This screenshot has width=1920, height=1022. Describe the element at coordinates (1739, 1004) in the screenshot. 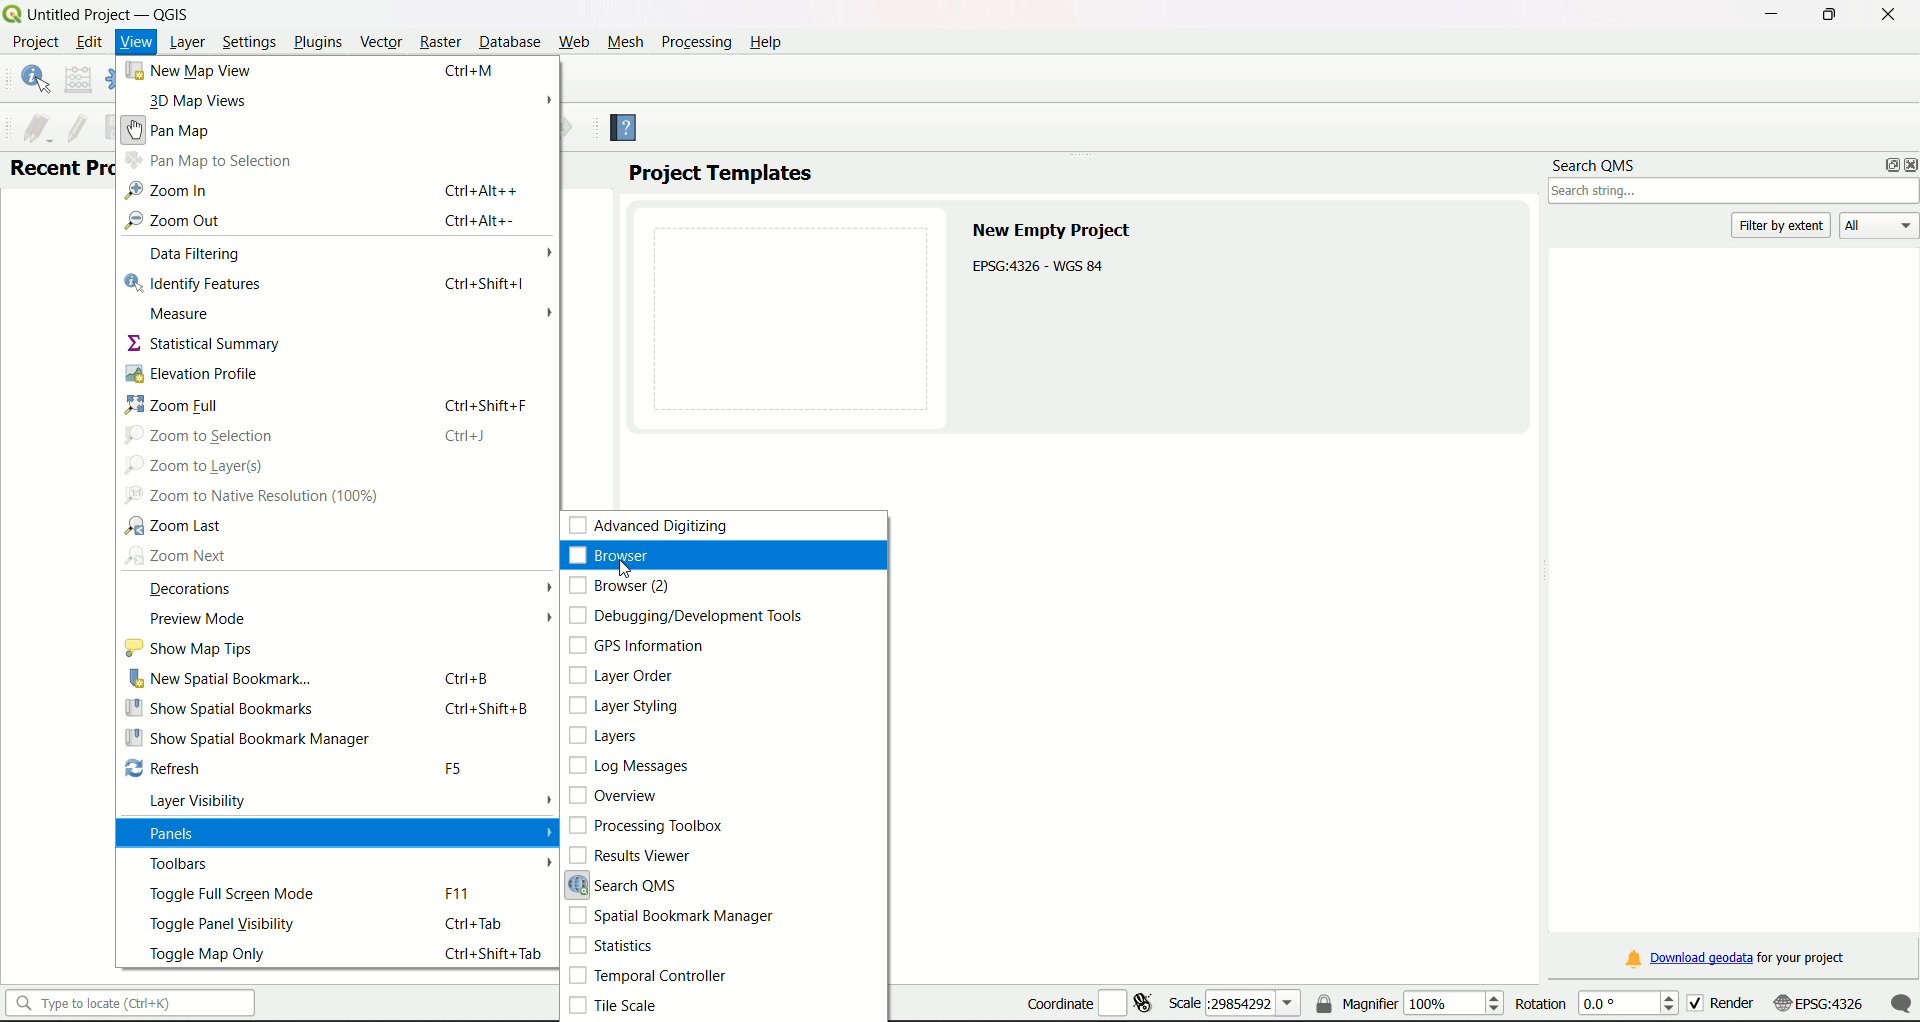

I see `render` at that location.